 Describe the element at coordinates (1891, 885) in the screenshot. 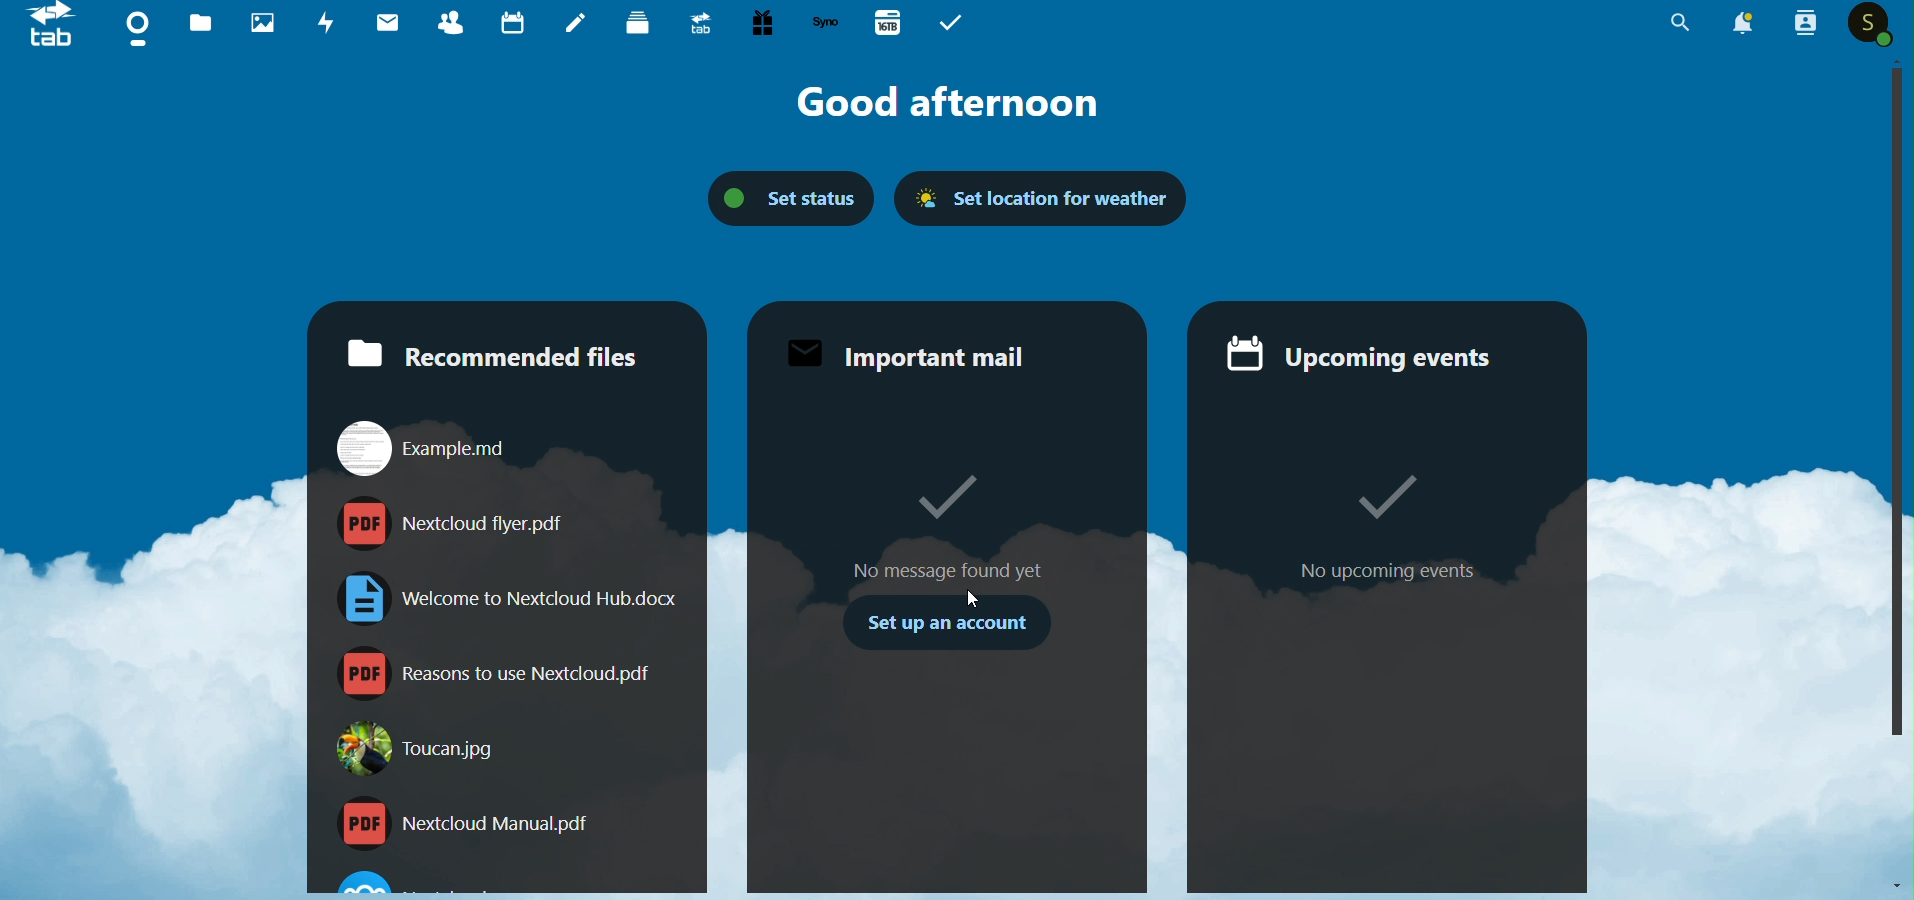

I see `Scroll down arrow` at that location.